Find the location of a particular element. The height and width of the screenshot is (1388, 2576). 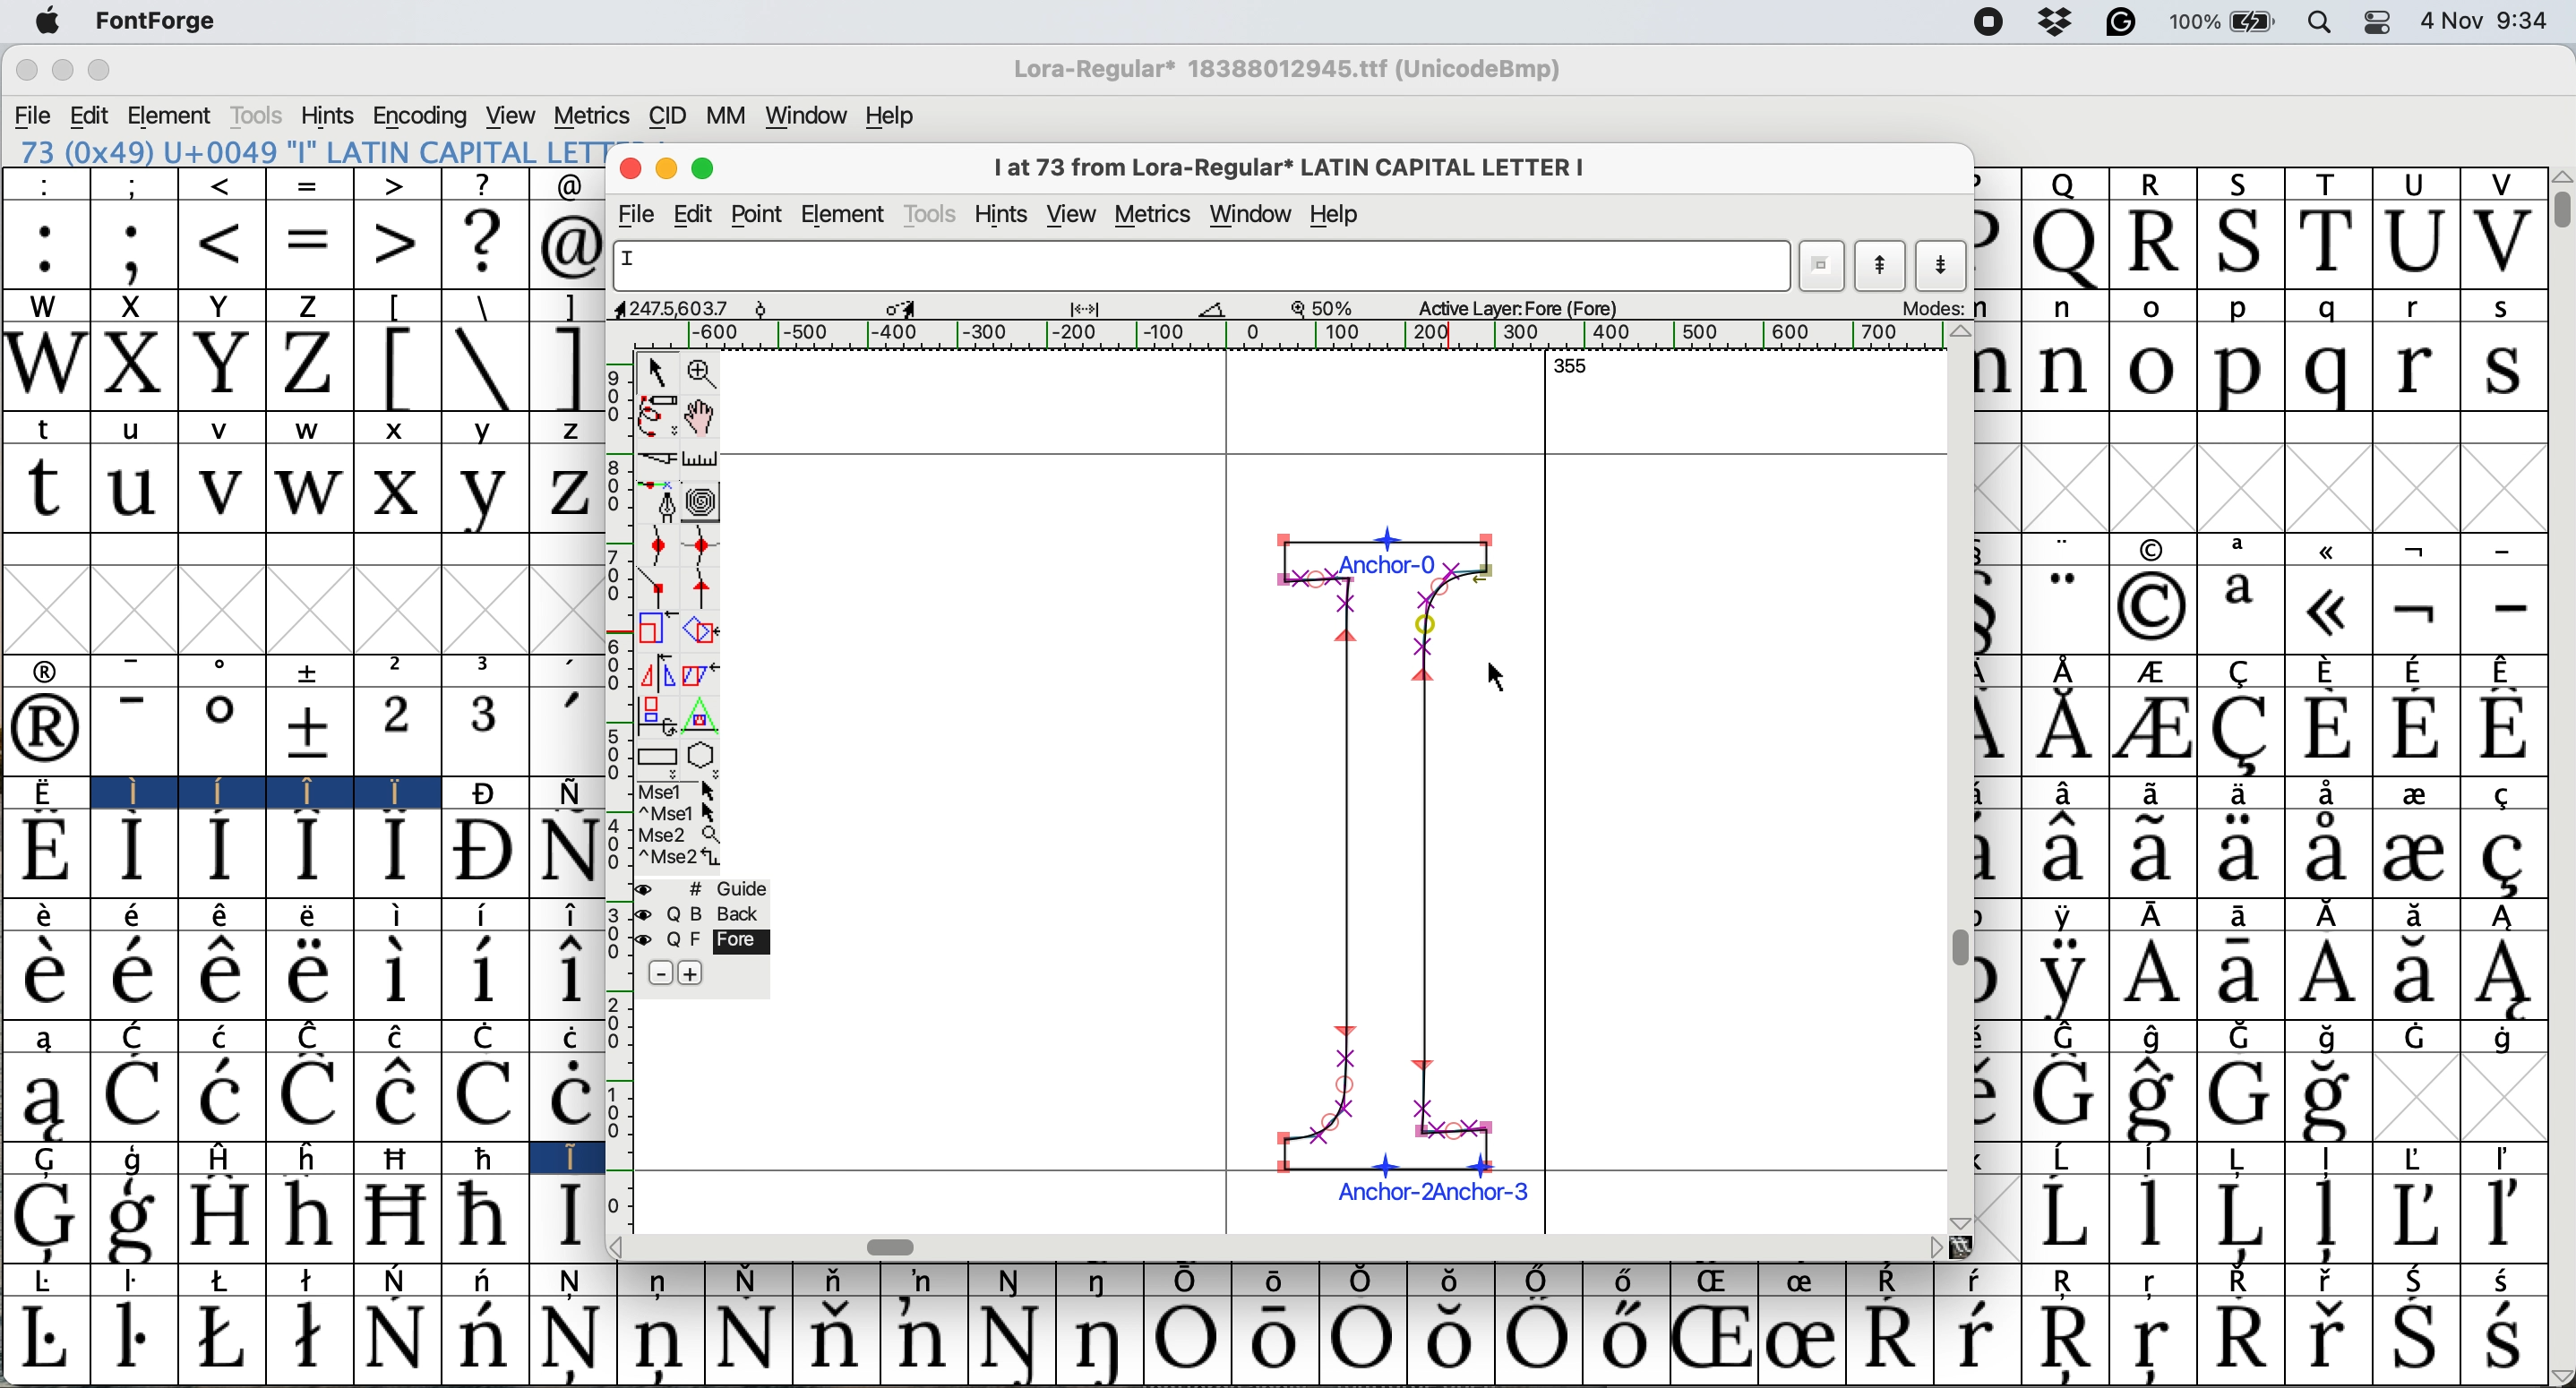

comer point is located at coordinates (657, 589).